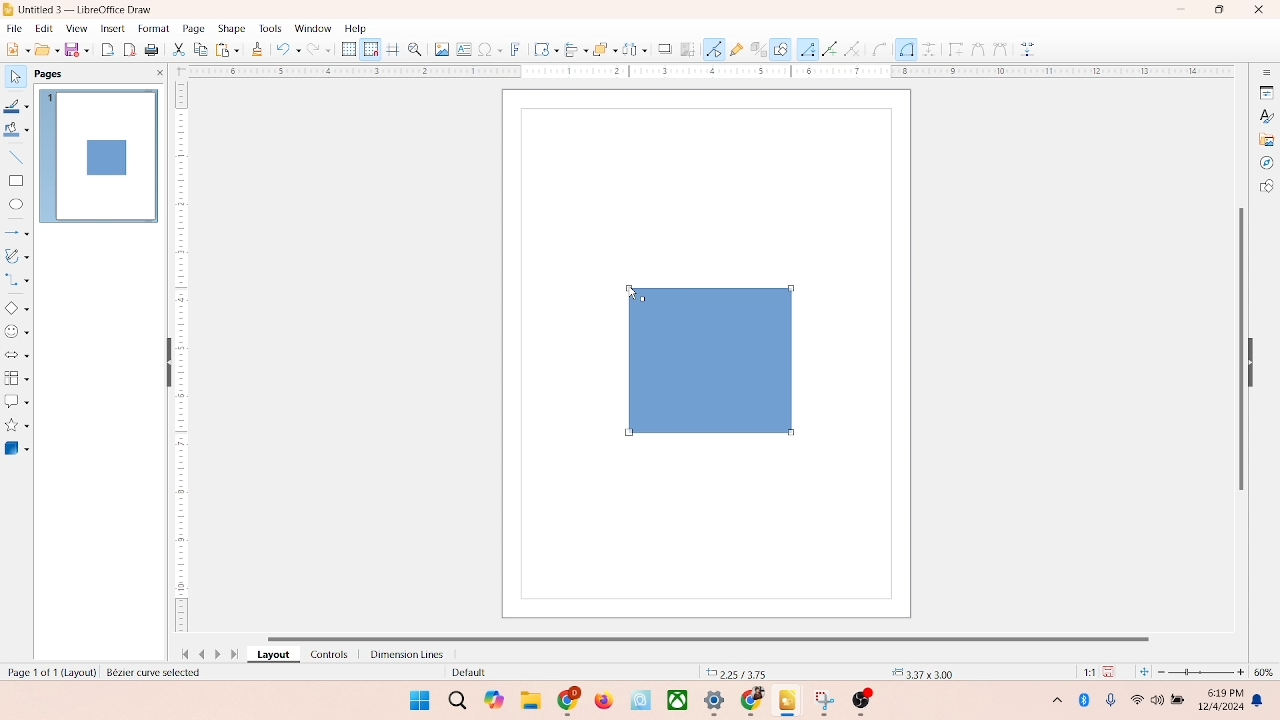 The width and height of the screenshot is (1280, 720). I want to click on Circle or Ellipse tool (Arc-specific), so click(880, 50).